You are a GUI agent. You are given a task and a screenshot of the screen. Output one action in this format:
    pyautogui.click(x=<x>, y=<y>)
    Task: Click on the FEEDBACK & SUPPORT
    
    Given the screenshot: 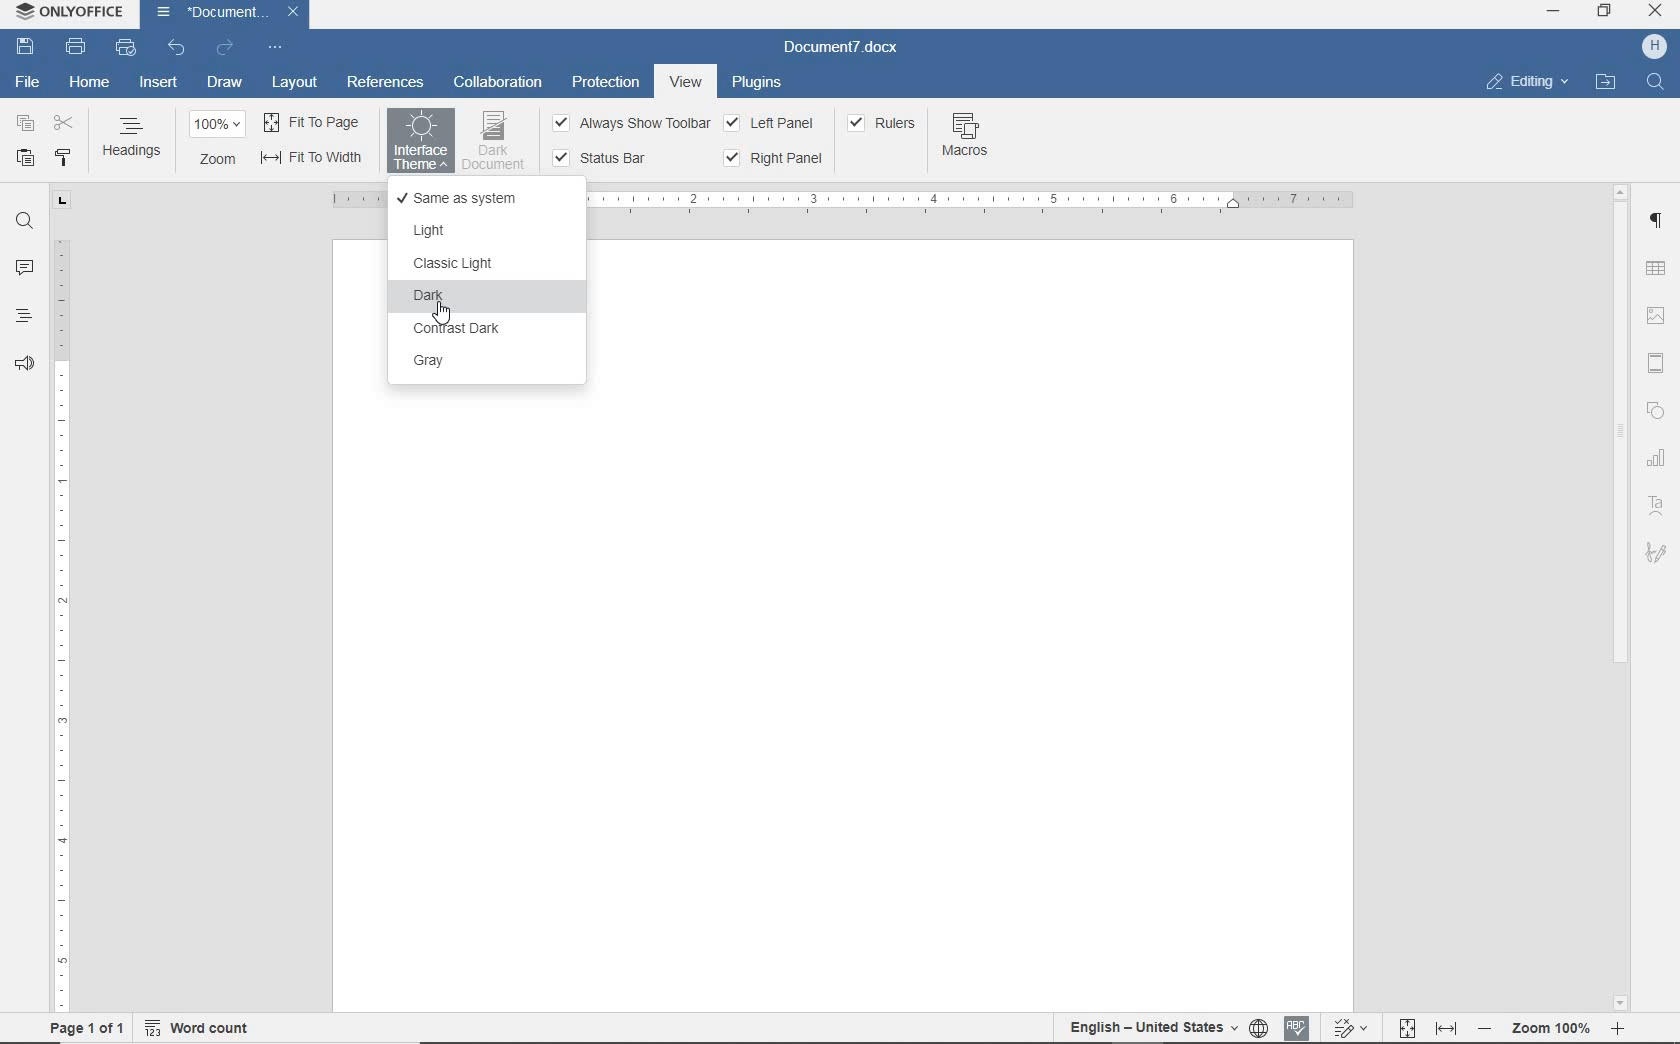 What is the action you would take?
    pyautogui.click(x=23, y=366)
    